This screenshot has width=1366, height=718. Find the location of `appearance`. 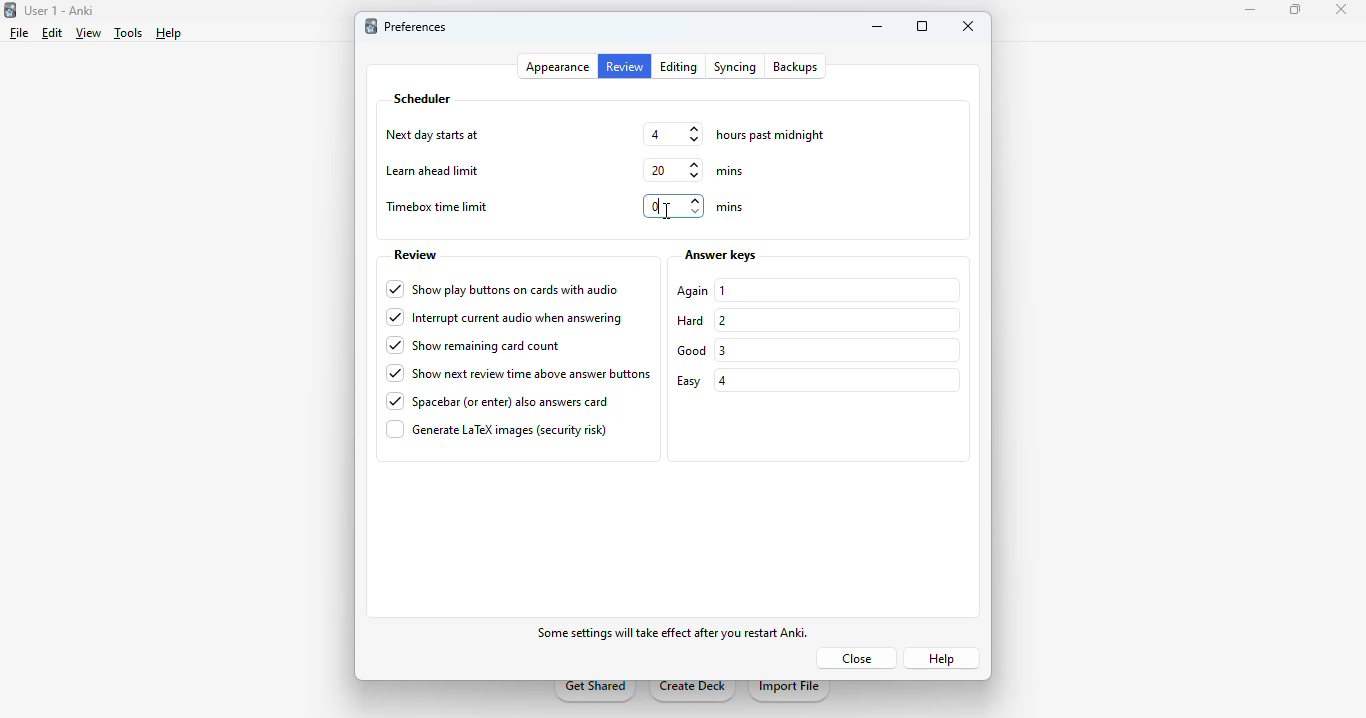

appearance is located at coordinates (560, 67).